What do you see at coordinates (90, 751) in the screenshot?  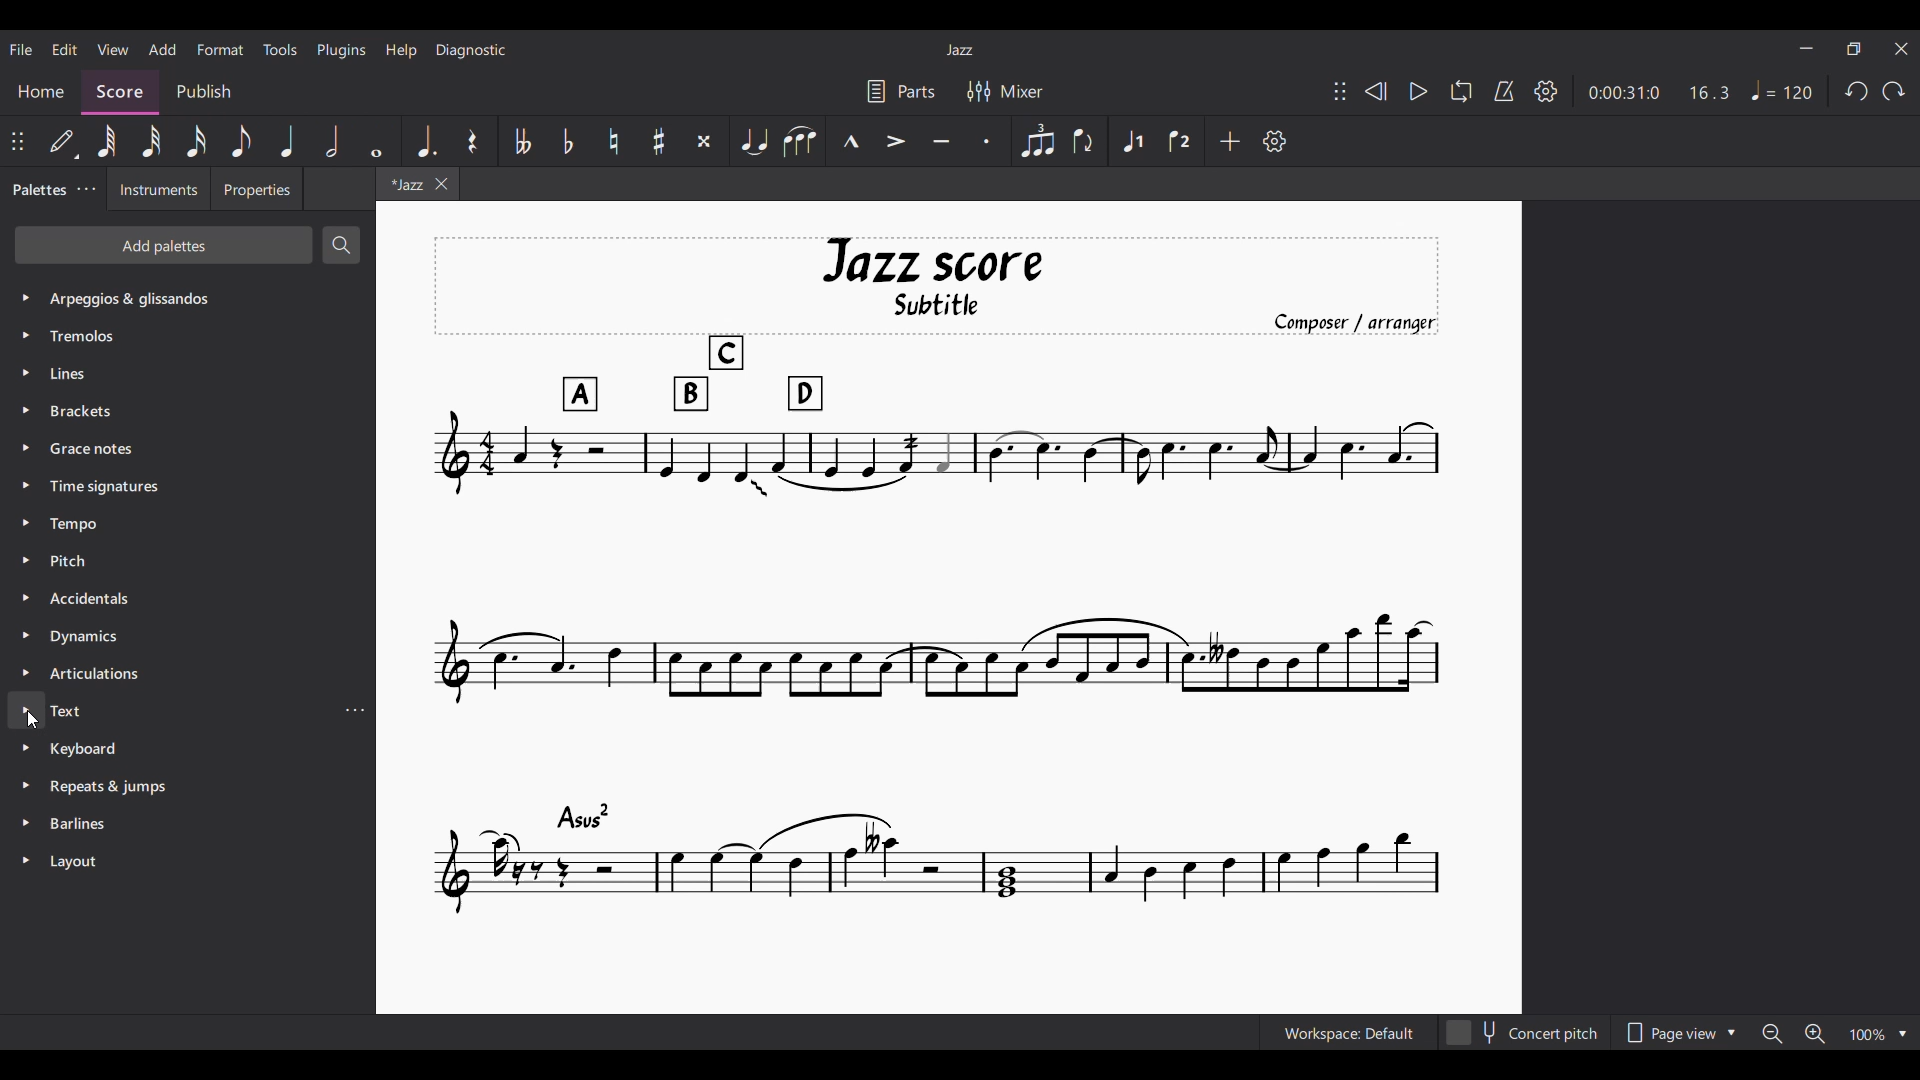 I see `` at bounding box center [90, 751].